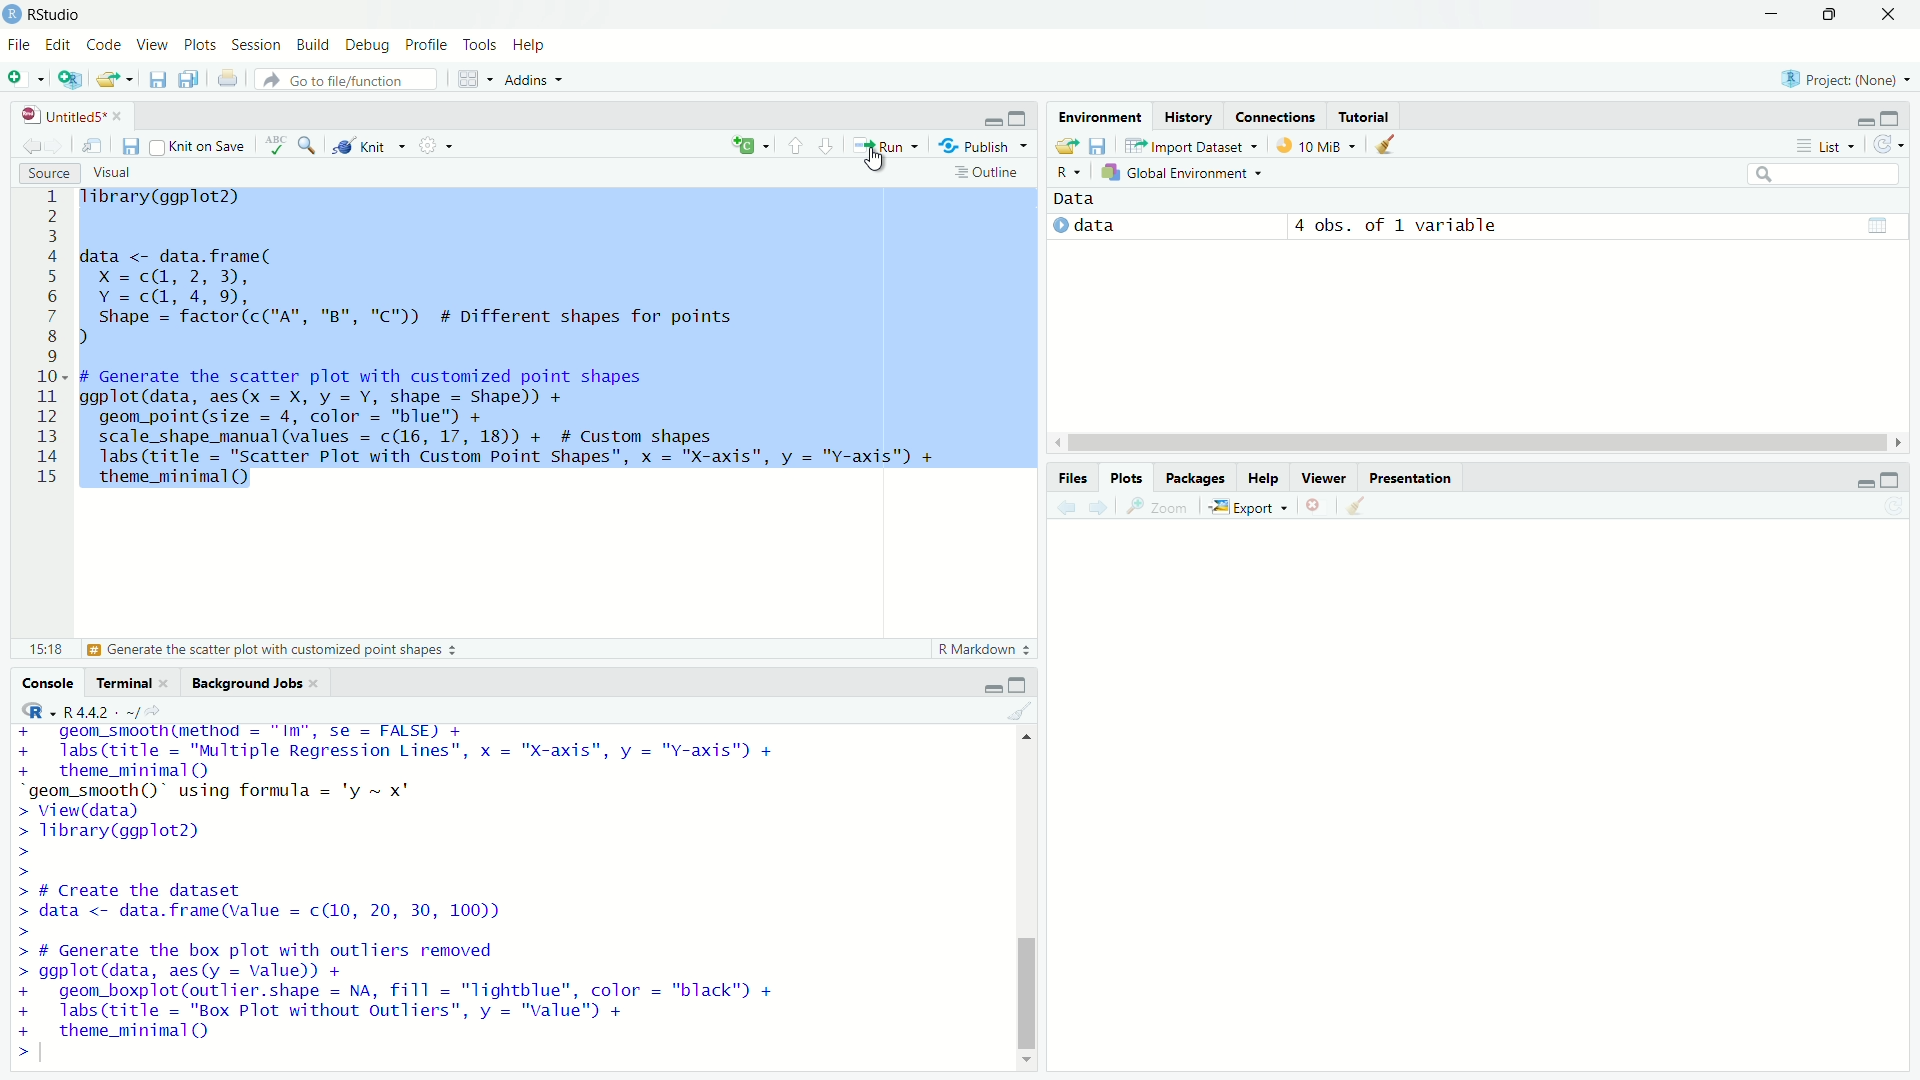  What do you see at coordinates (1863, 482) in the screenshot?
I see `minimize` at bounding box center [1863, 482].